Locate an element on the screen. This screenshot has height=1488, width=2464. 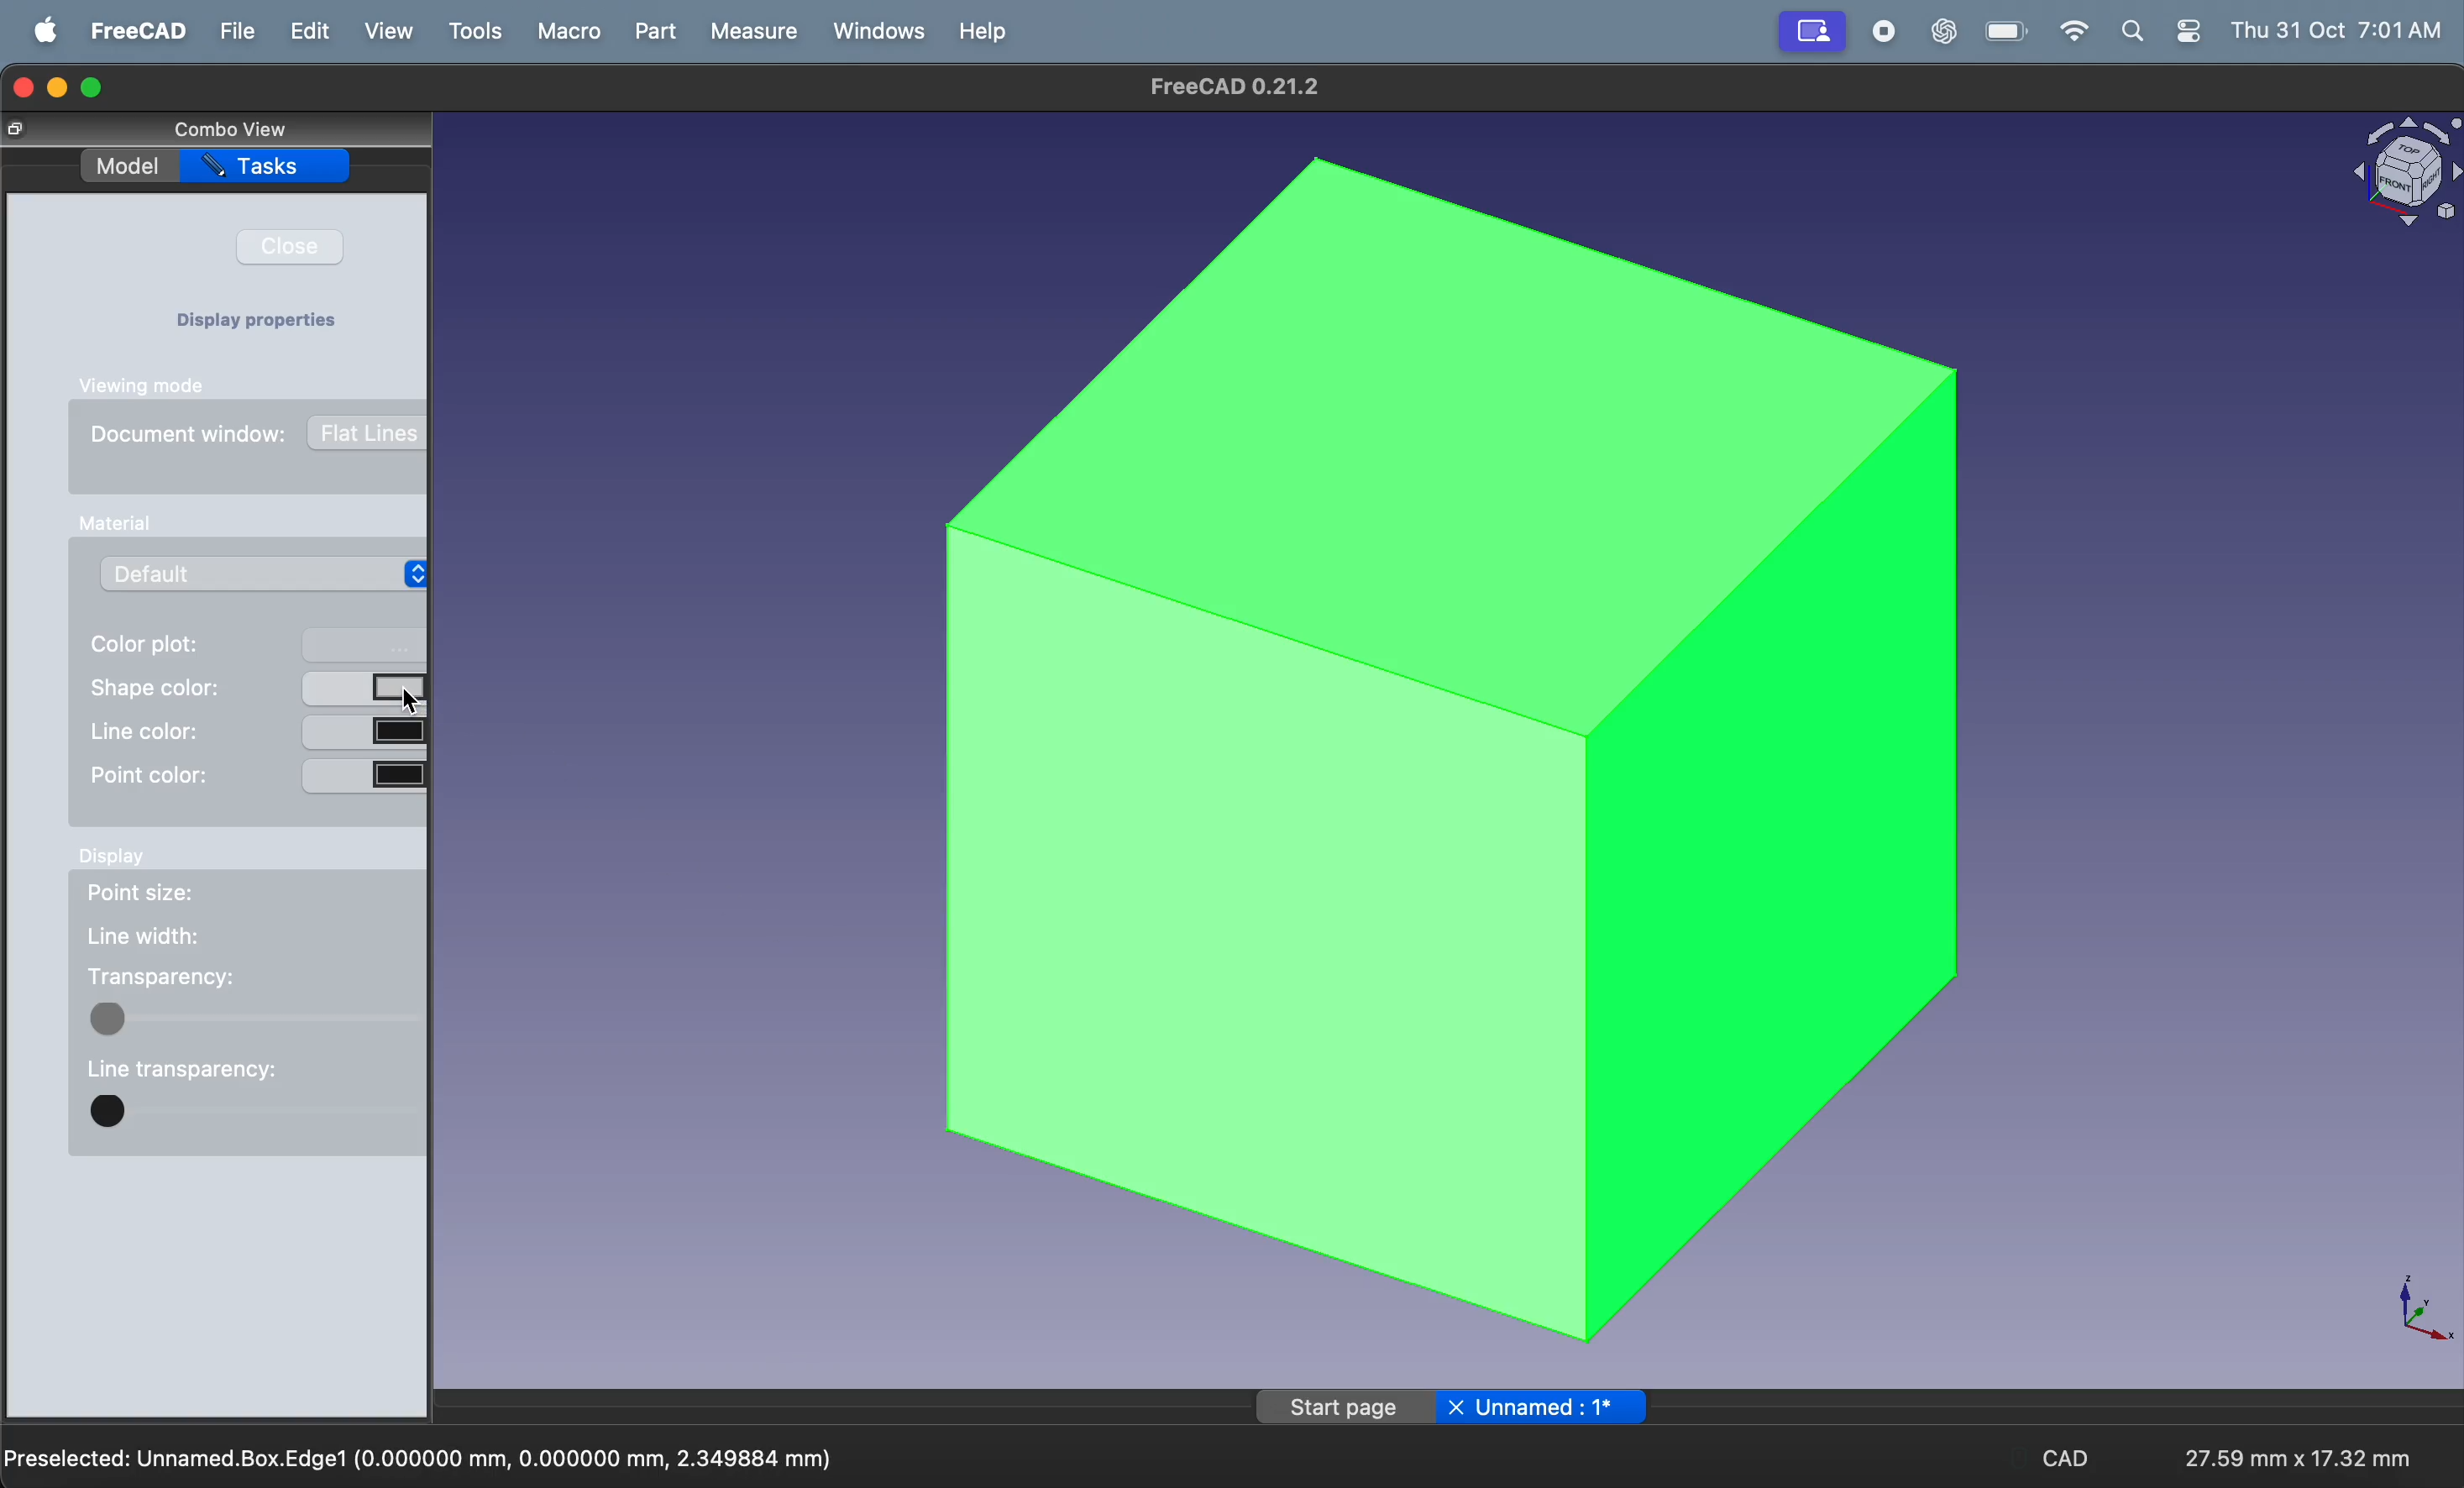
display properties is located at coordinates (265, 323).